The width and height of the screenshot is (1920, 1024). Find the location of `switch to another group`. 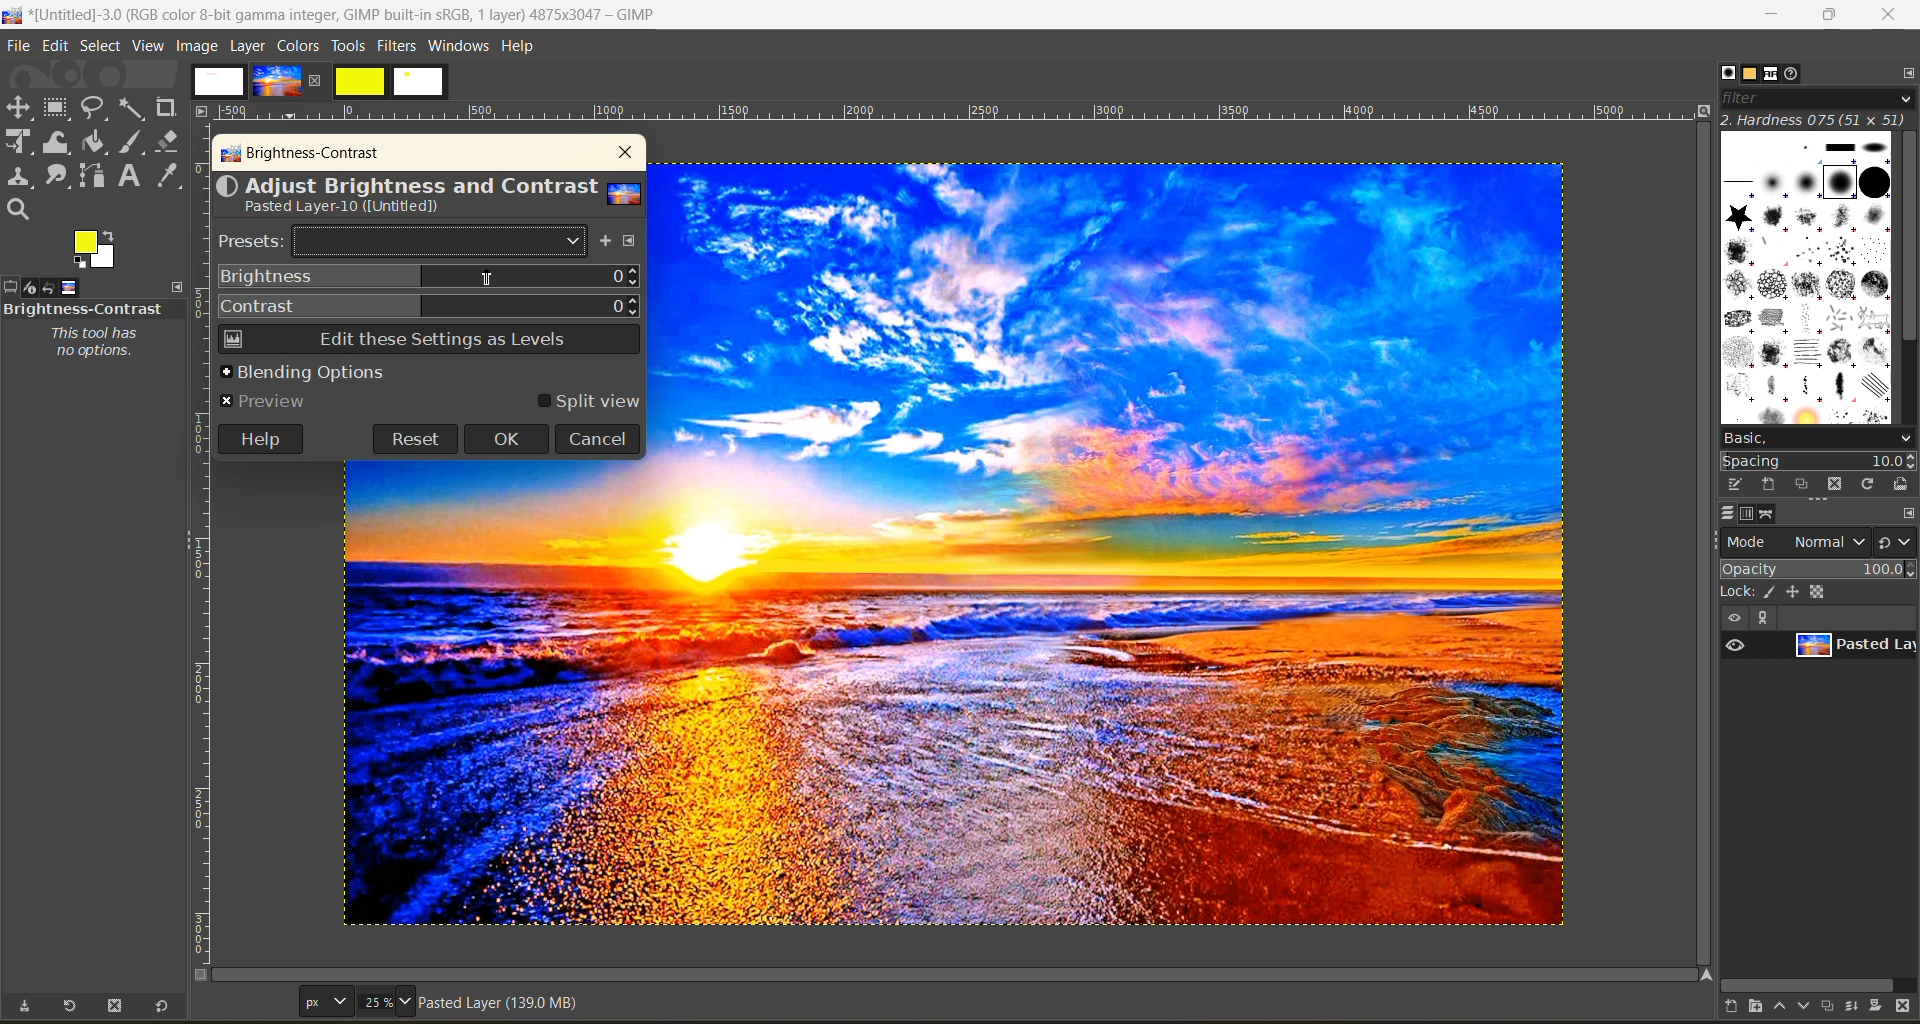

switch to another group is located at coordinates (1897, 546).